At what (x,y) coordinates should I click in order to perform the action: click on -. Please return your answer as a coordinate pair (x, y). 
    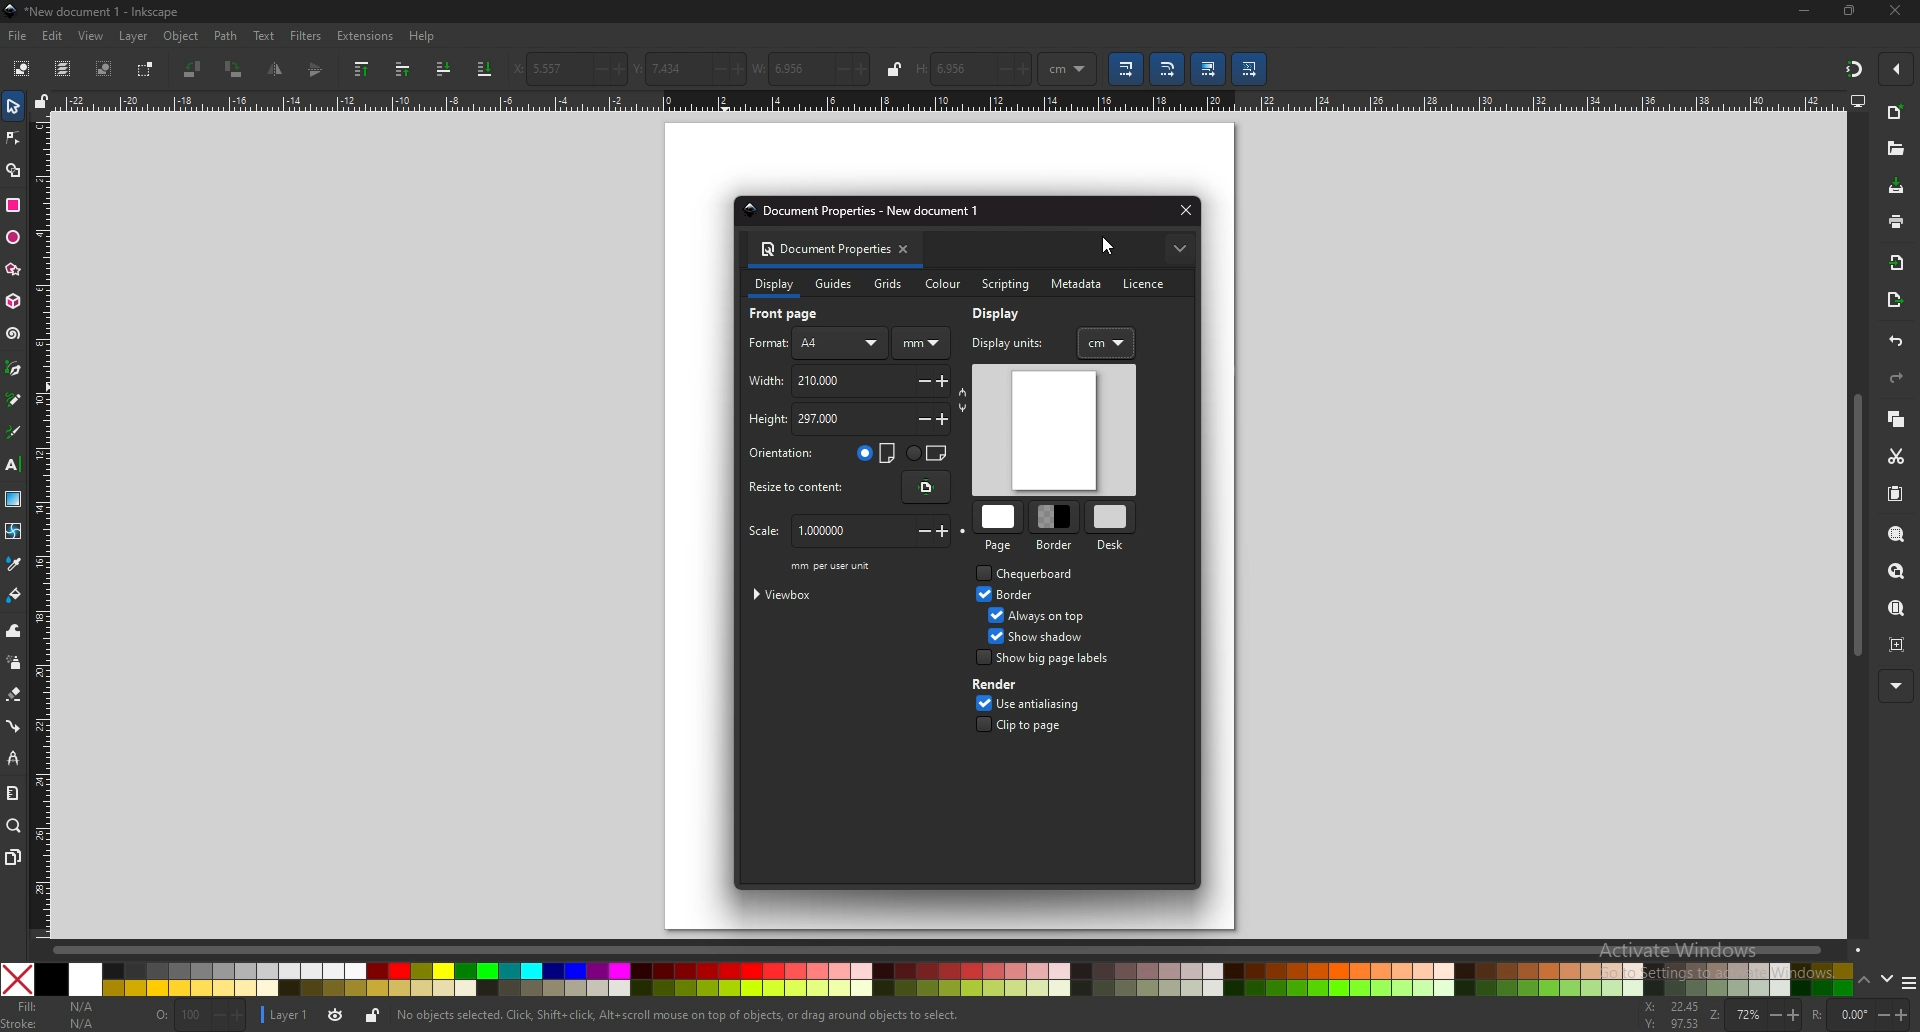
    Looking at the image, I should click on (918, 420).